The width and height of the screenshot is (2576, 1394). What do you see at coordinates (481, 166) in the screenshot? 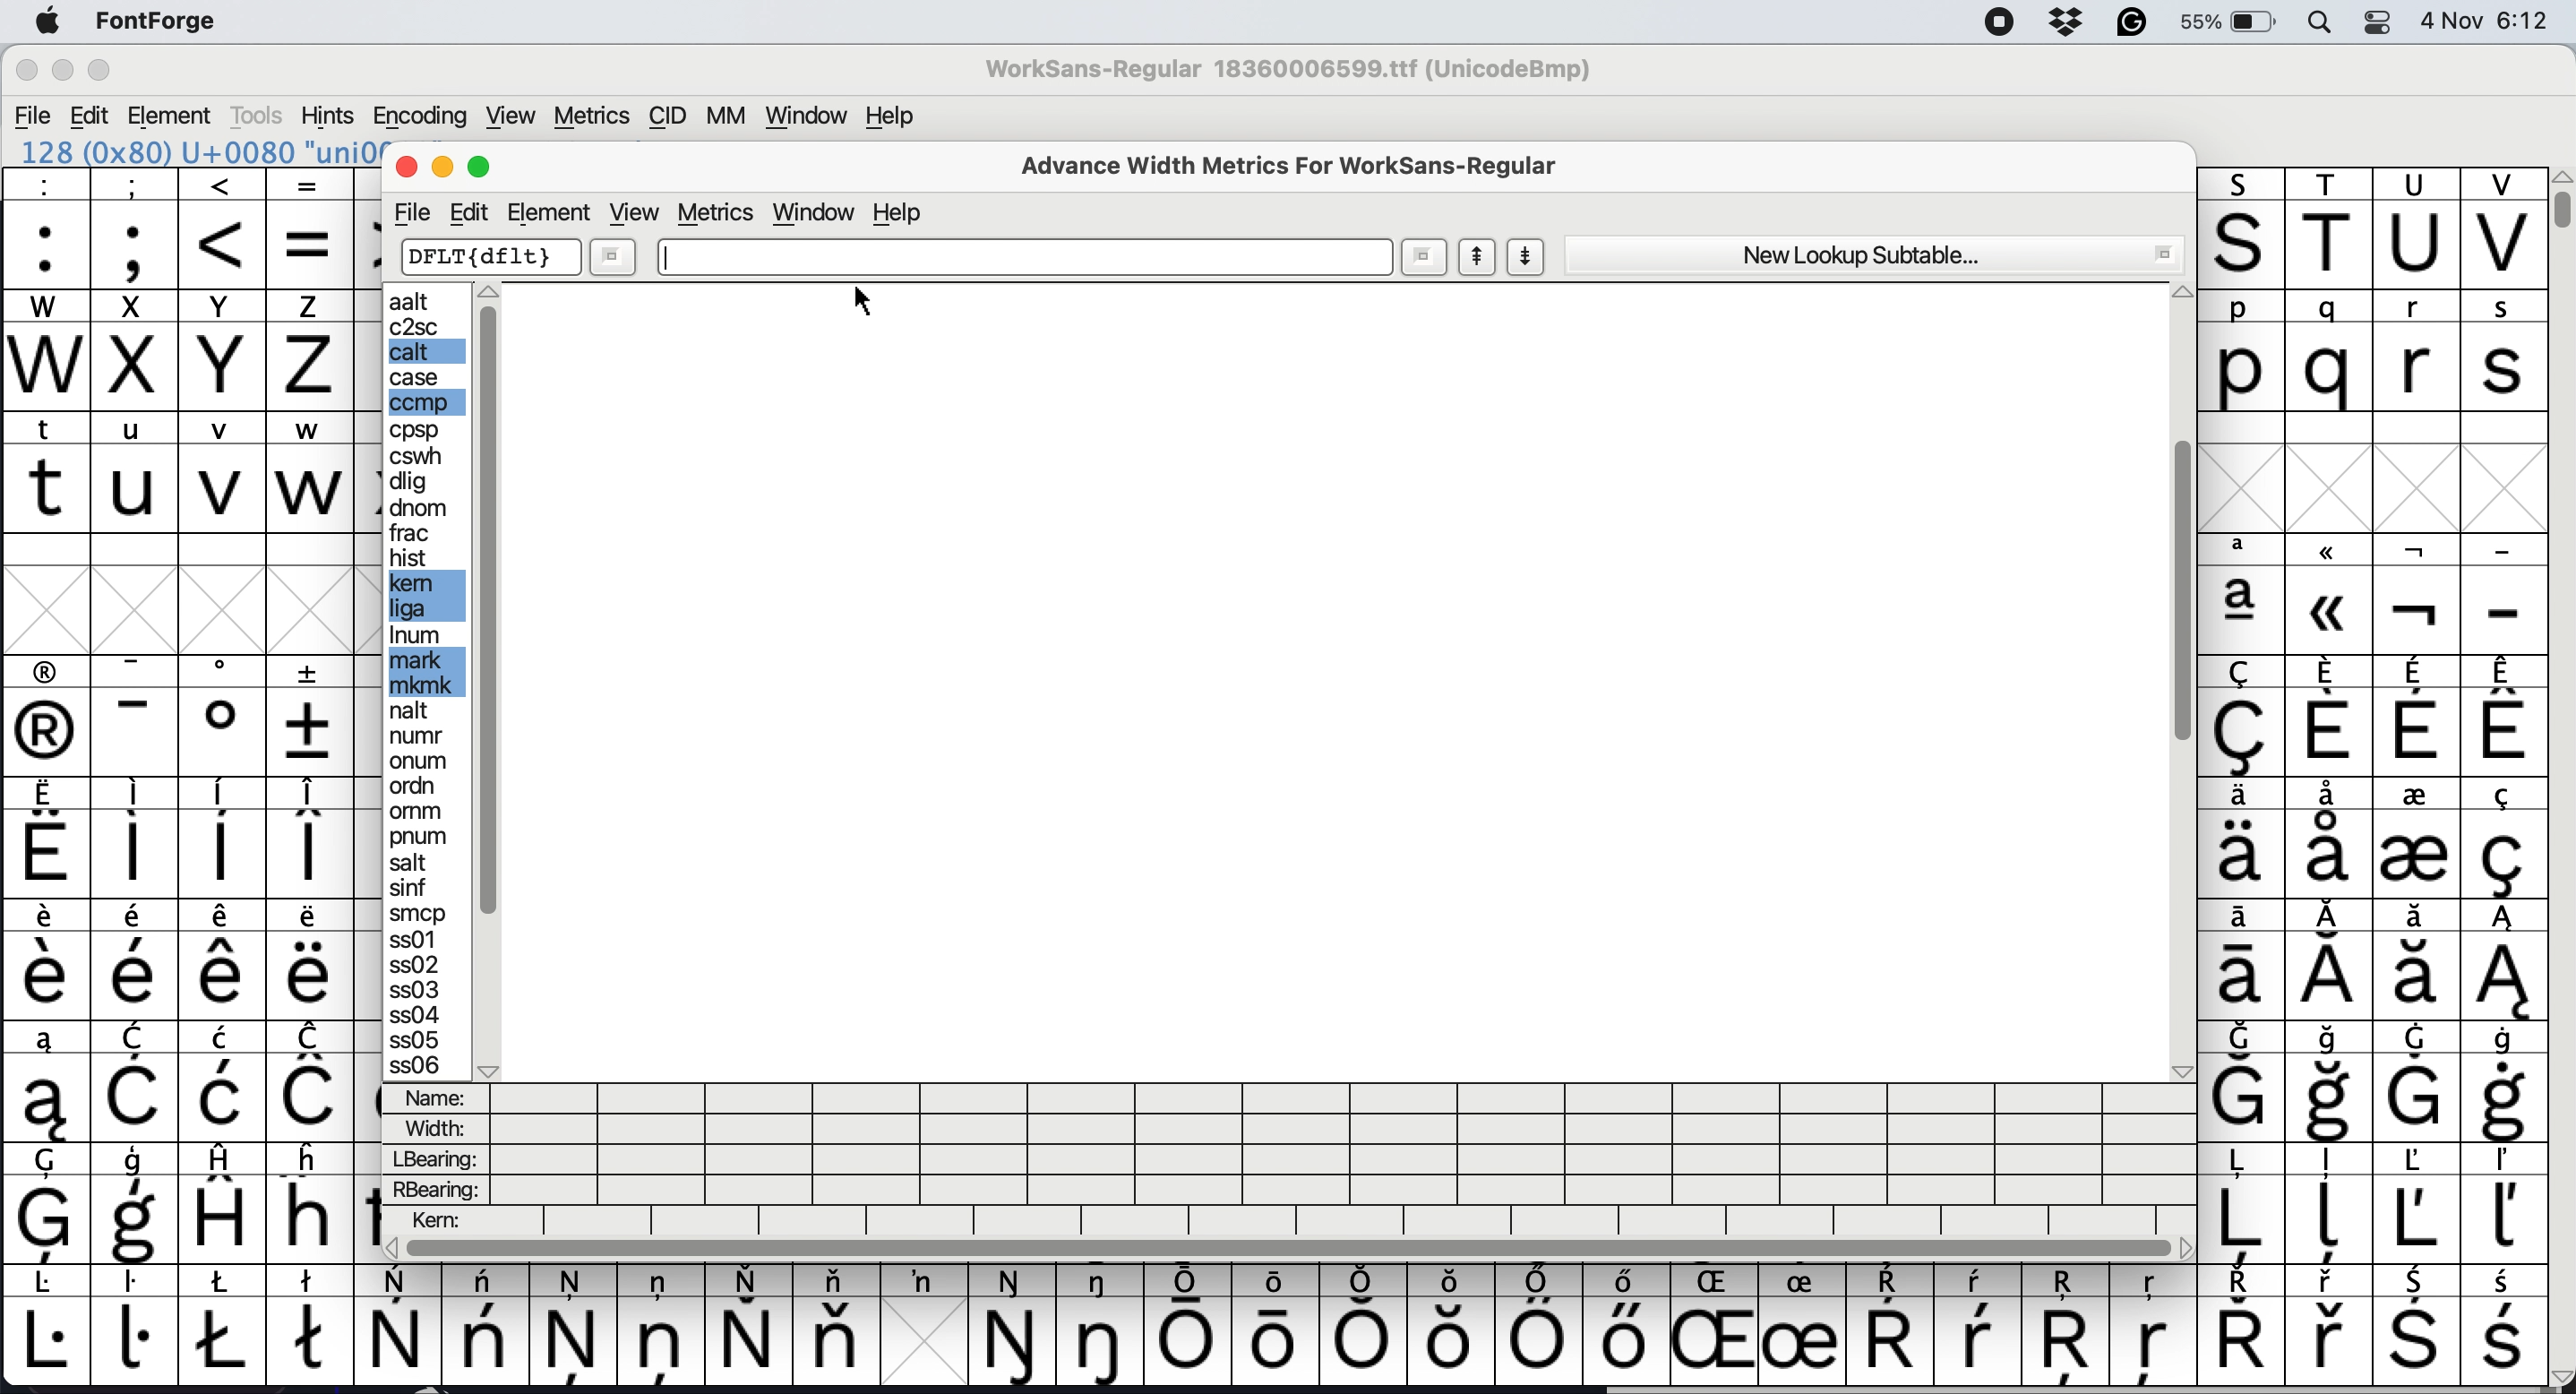
I see `maximise` at bounding box center [481, 166].